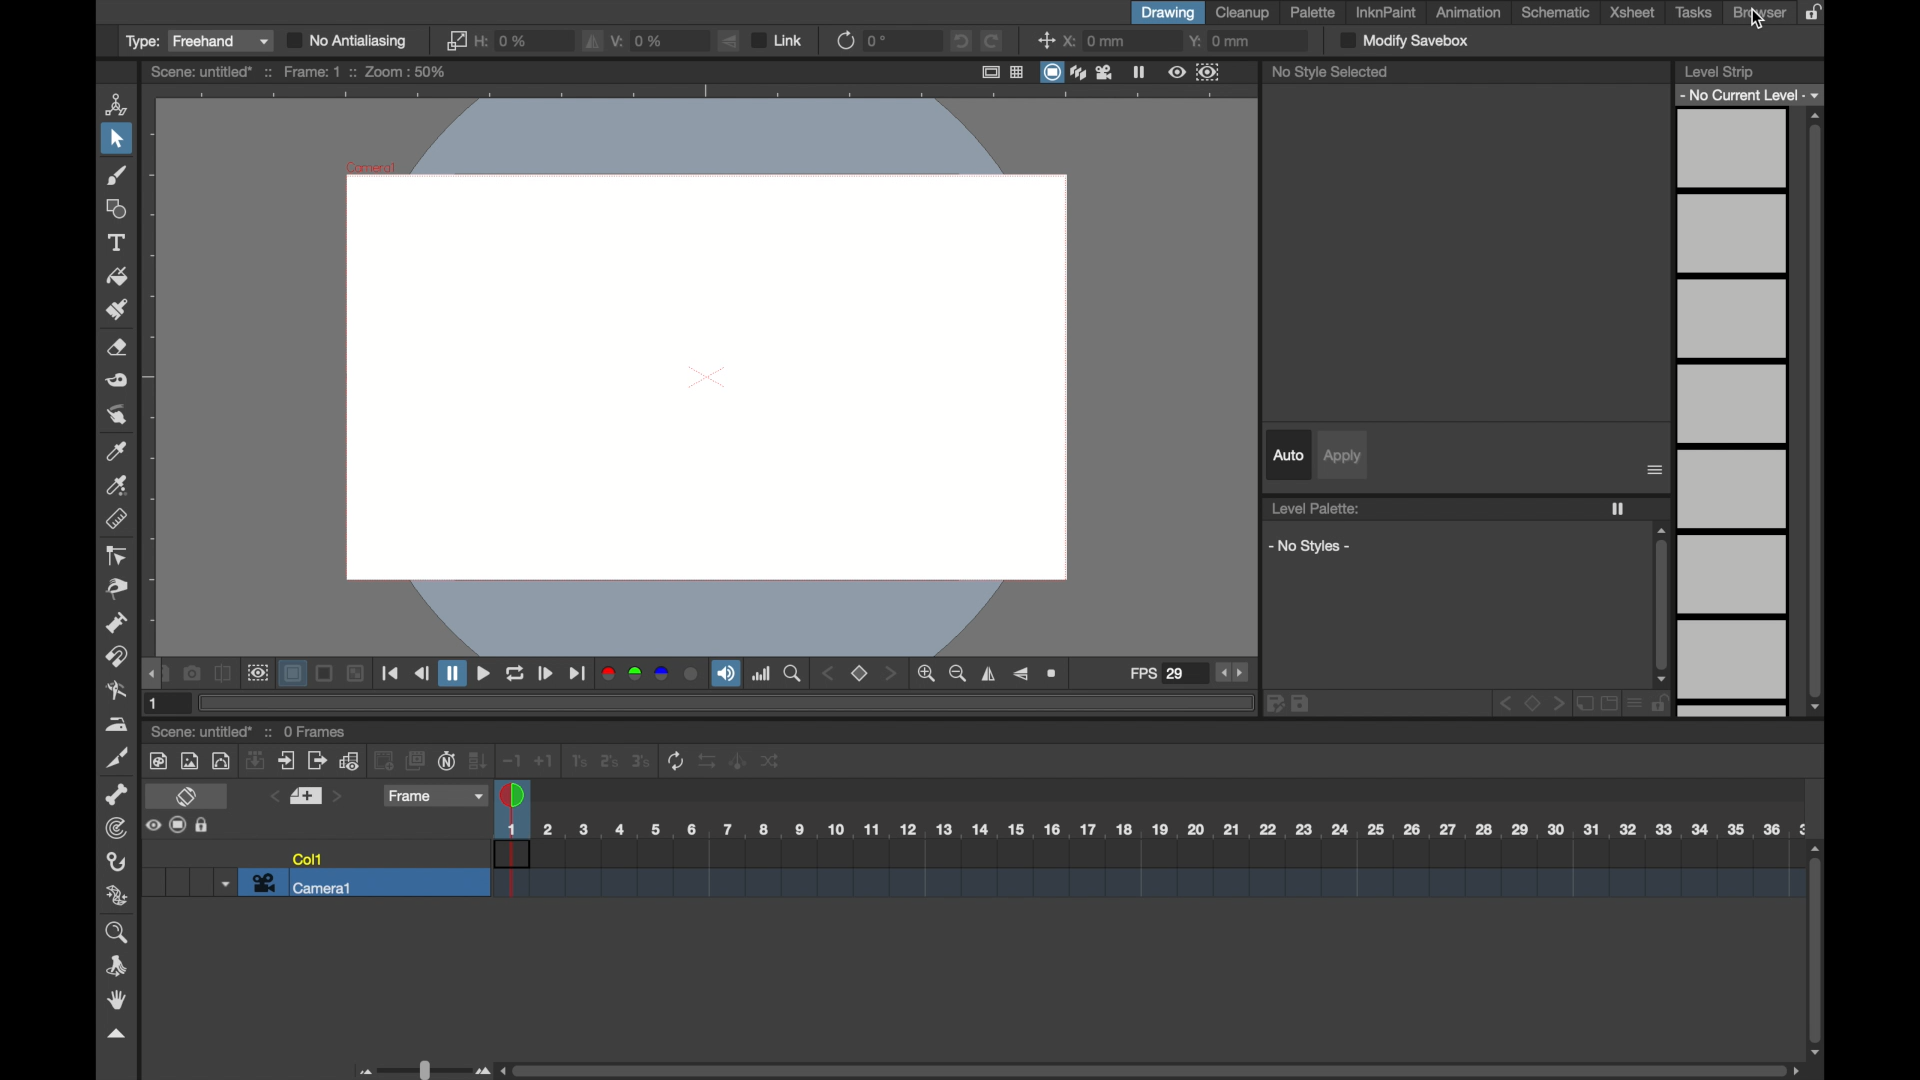  Describe the element at coordinates (451, 673) in the screenshot. I see `pause` at that location.